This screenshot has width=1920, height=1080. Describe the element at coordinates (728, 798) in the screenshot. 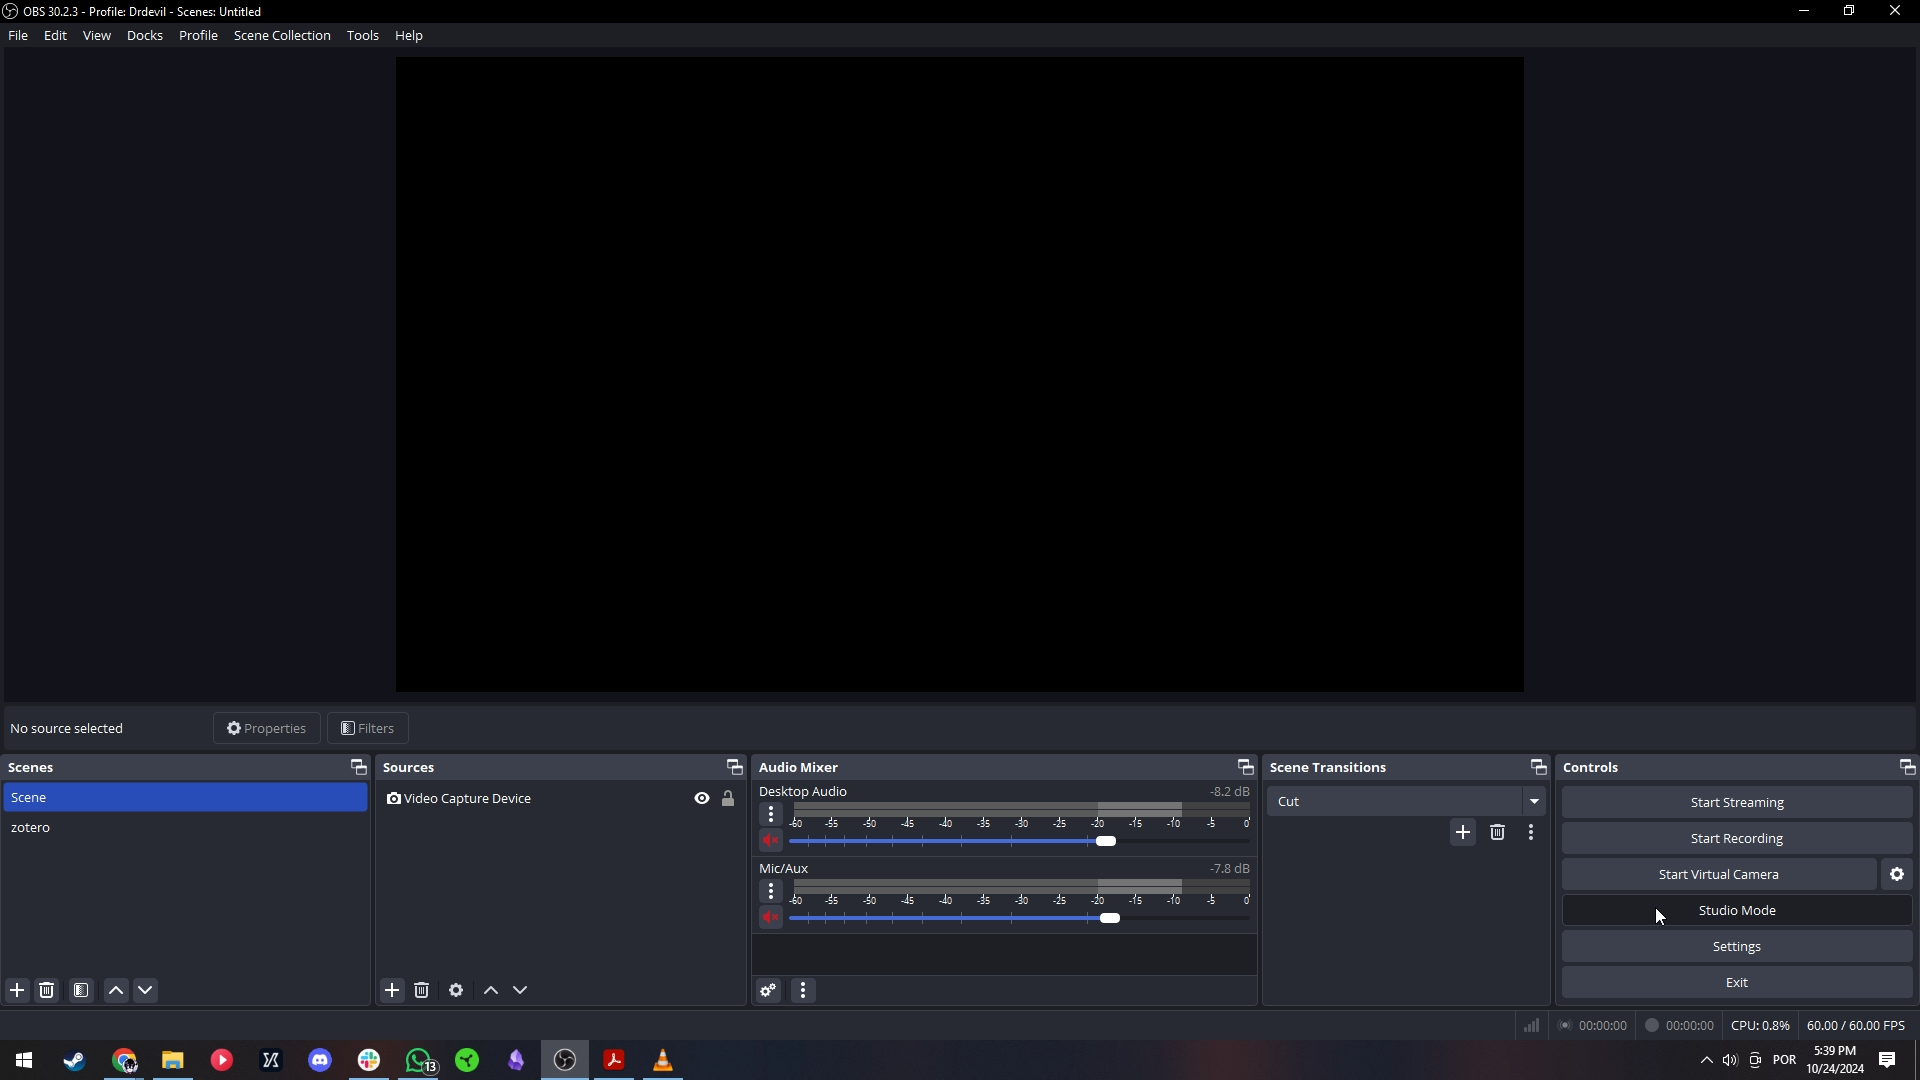

I see `Source 1 lock` at that location.